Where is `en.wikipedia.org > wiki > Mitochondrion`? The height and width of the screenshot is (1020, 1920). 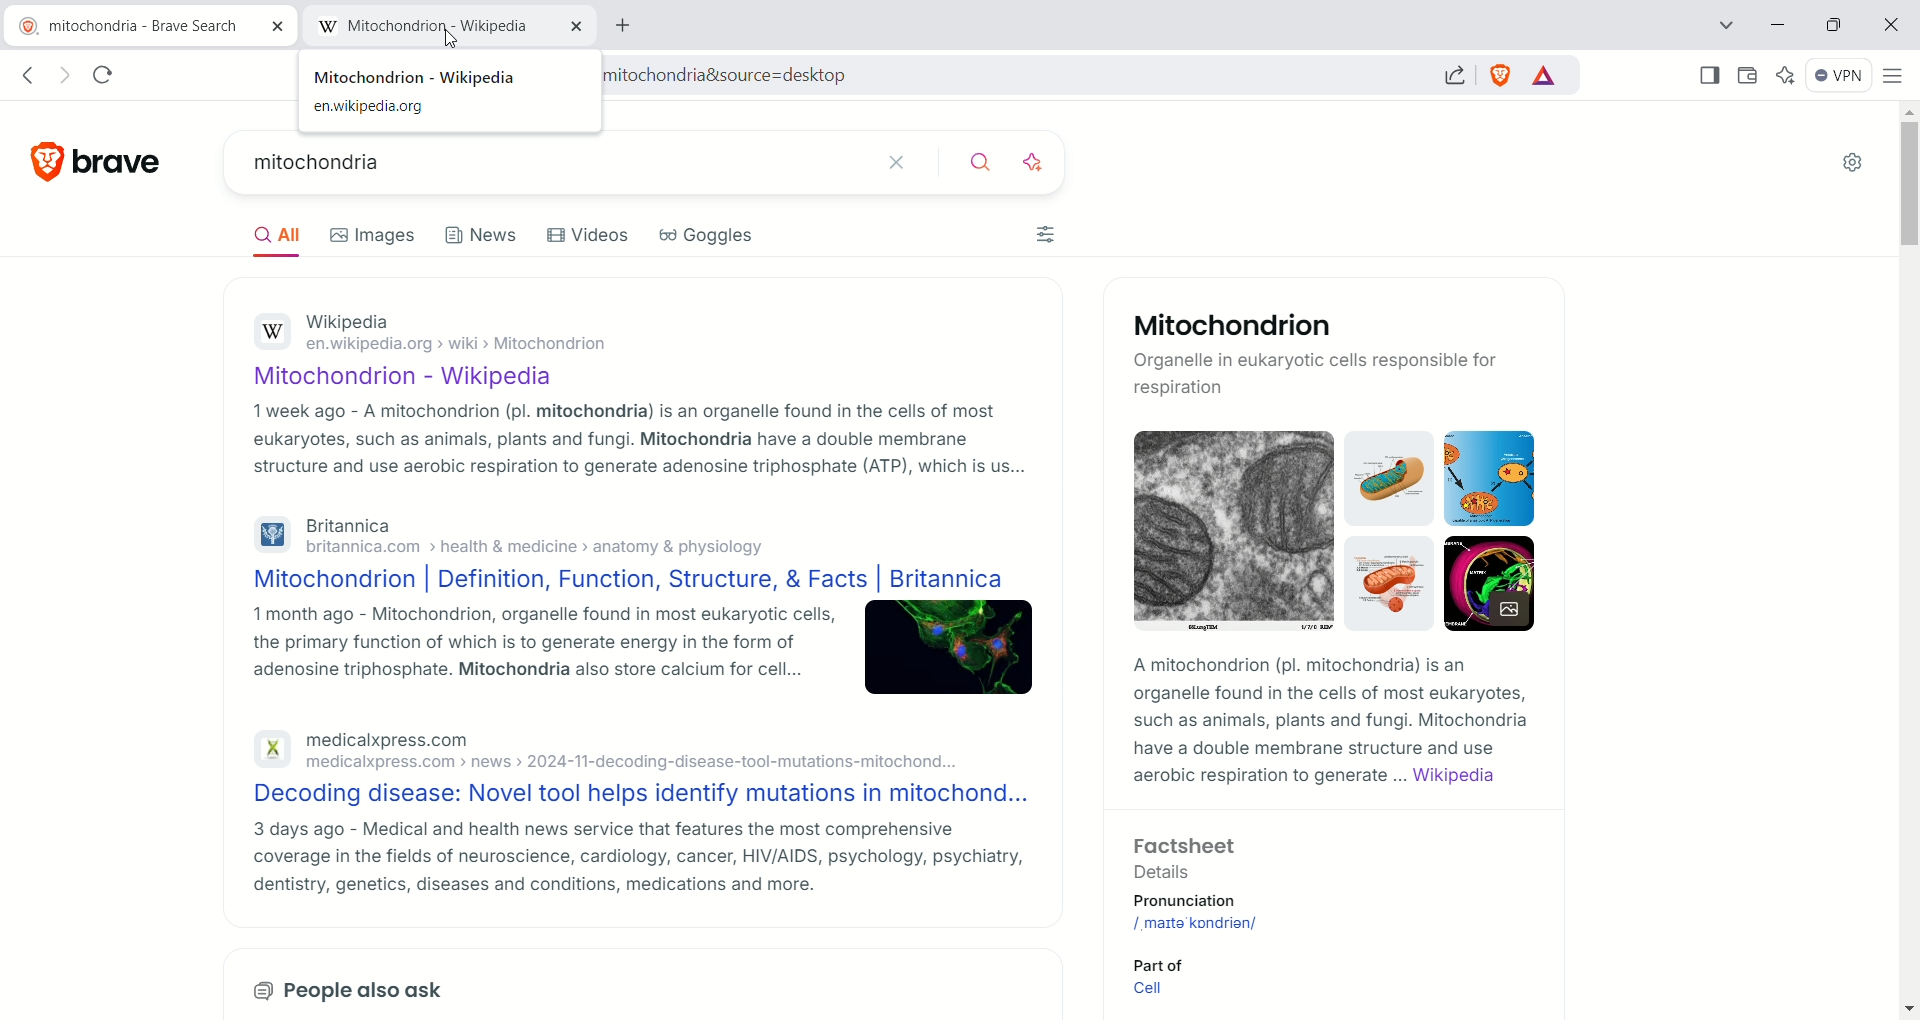 en.wikipedia.org > wiki > Mitochondrion is located at coordinates (474, 344).